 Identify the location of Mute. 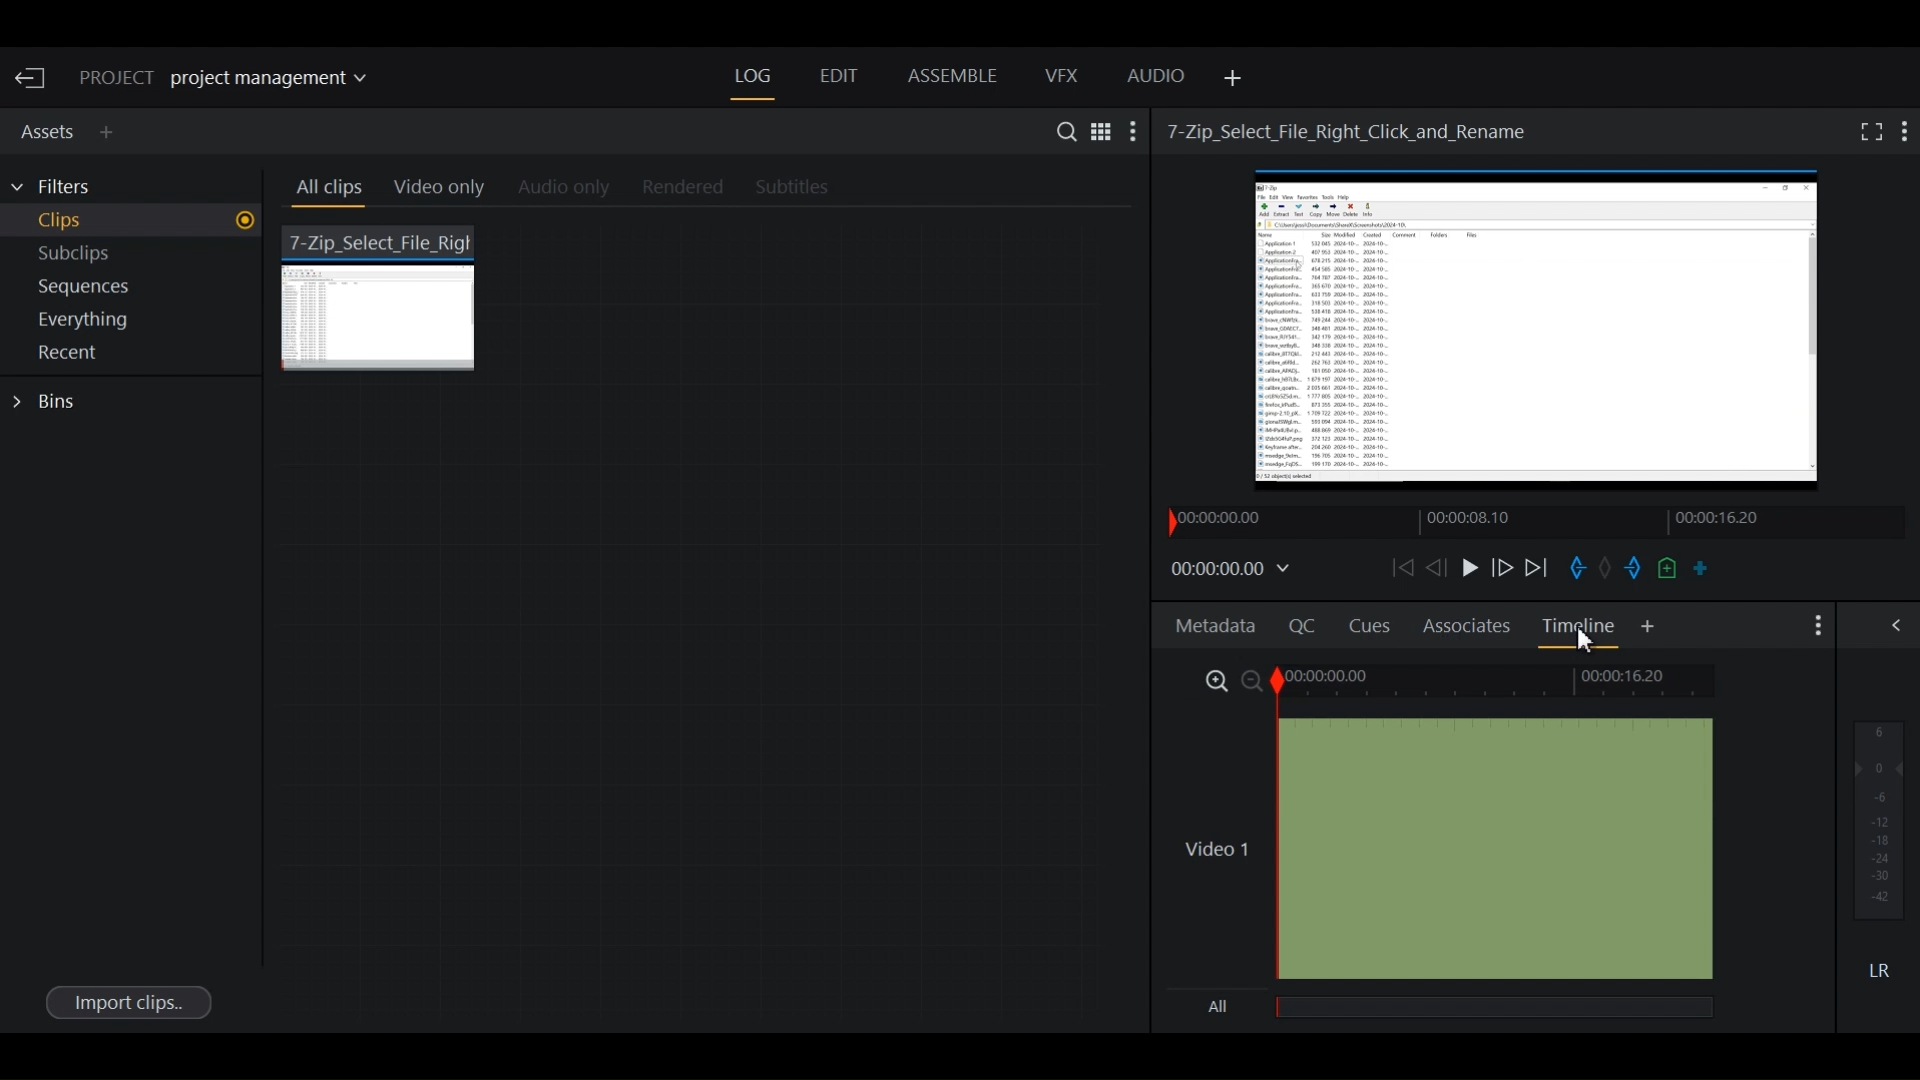
(1879, 969).